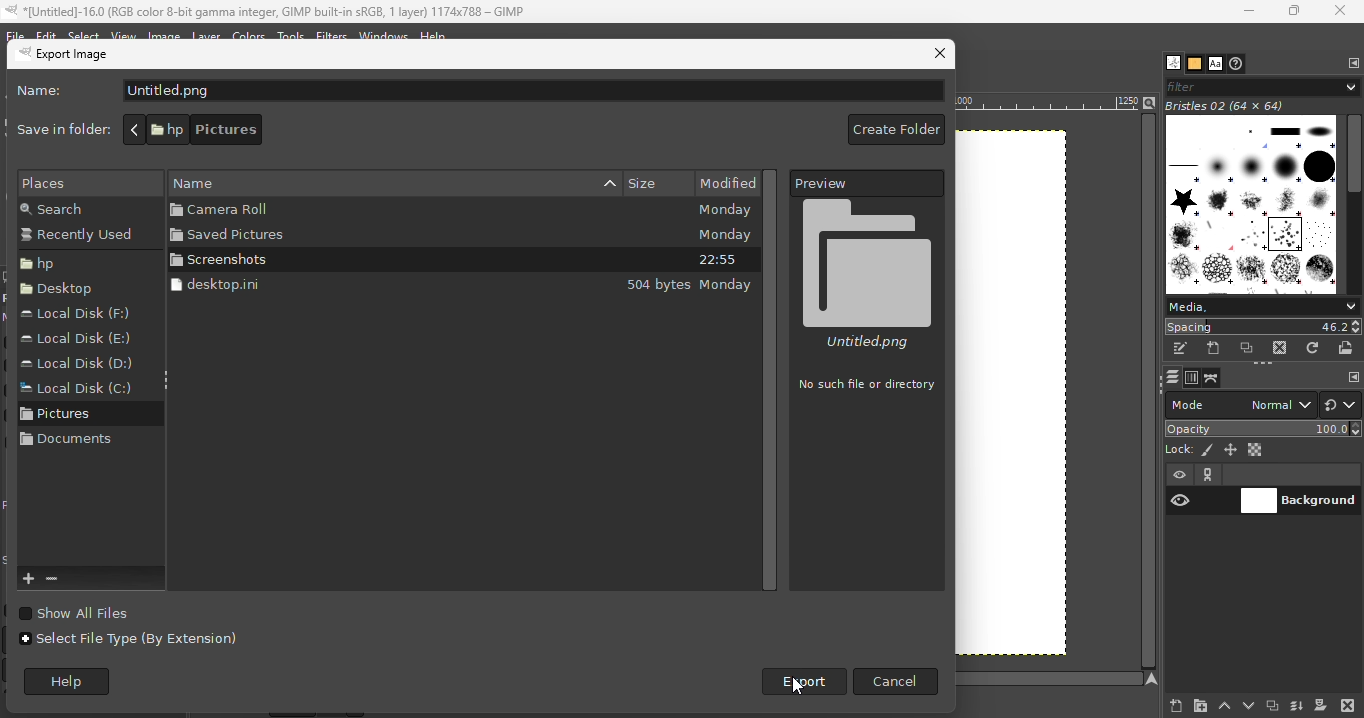 The image size is (1364, 718). I want to click on Monday, so click(723, 211).